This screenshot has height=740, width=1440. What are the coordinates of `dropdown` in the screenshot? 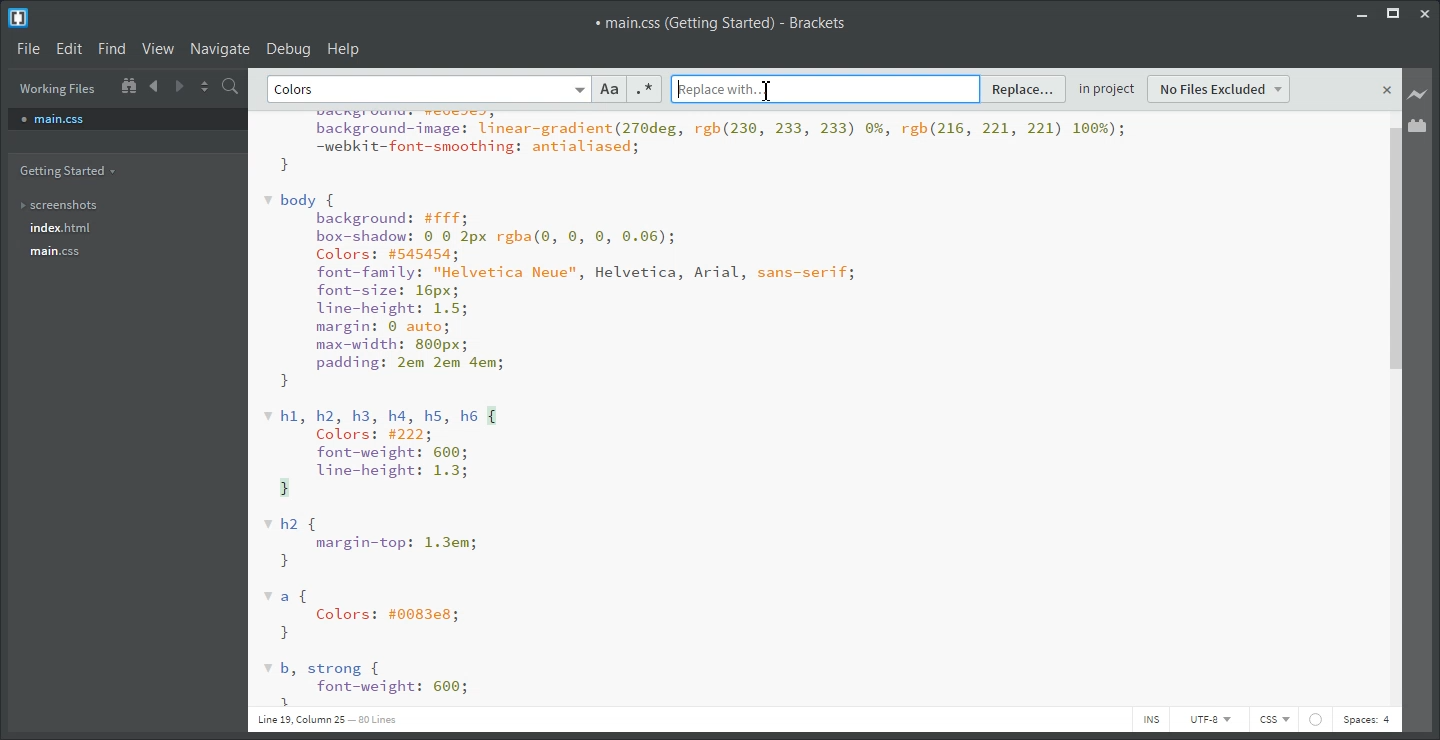 It's located at (580, 89).